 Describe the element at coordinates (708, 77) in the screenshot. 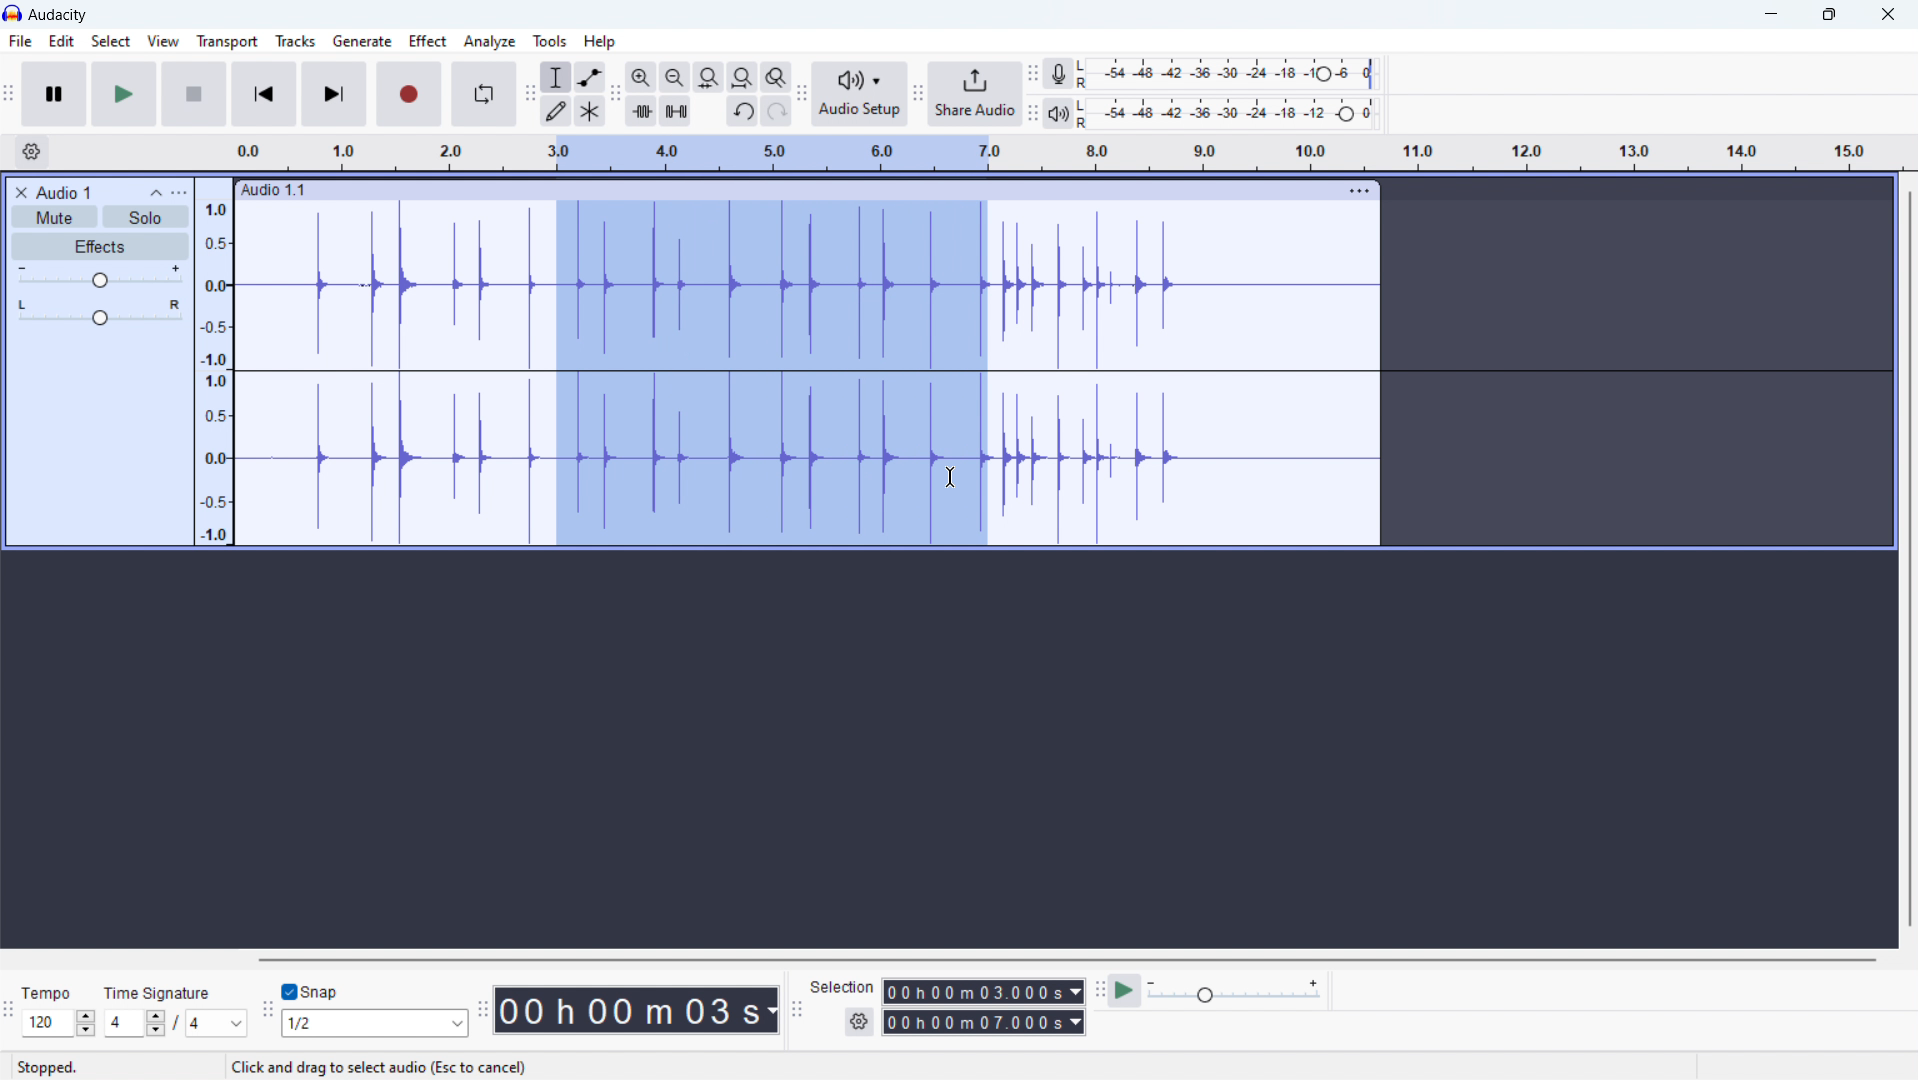

I see `fit selection to width` at that location.